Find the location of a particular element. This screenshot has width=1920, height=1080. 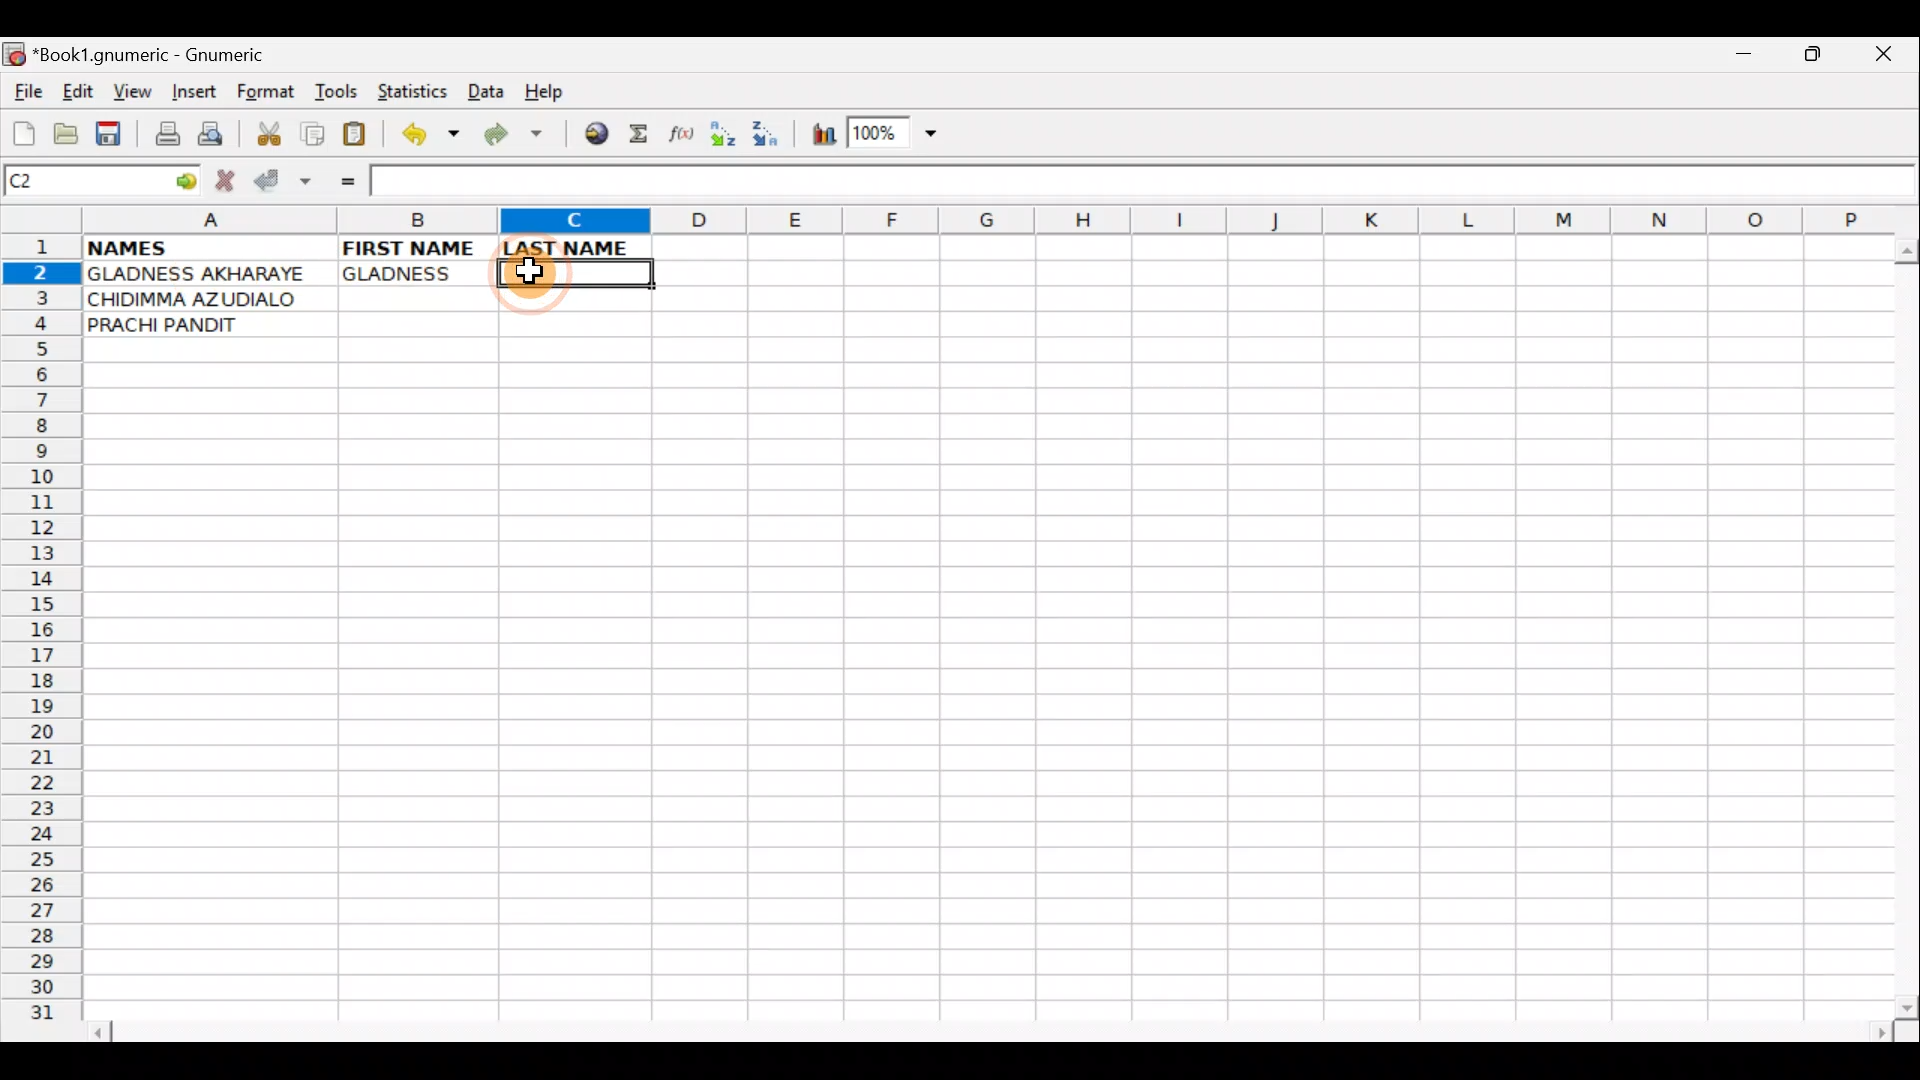

Scroll bar is located at coordinates (1902, 624).